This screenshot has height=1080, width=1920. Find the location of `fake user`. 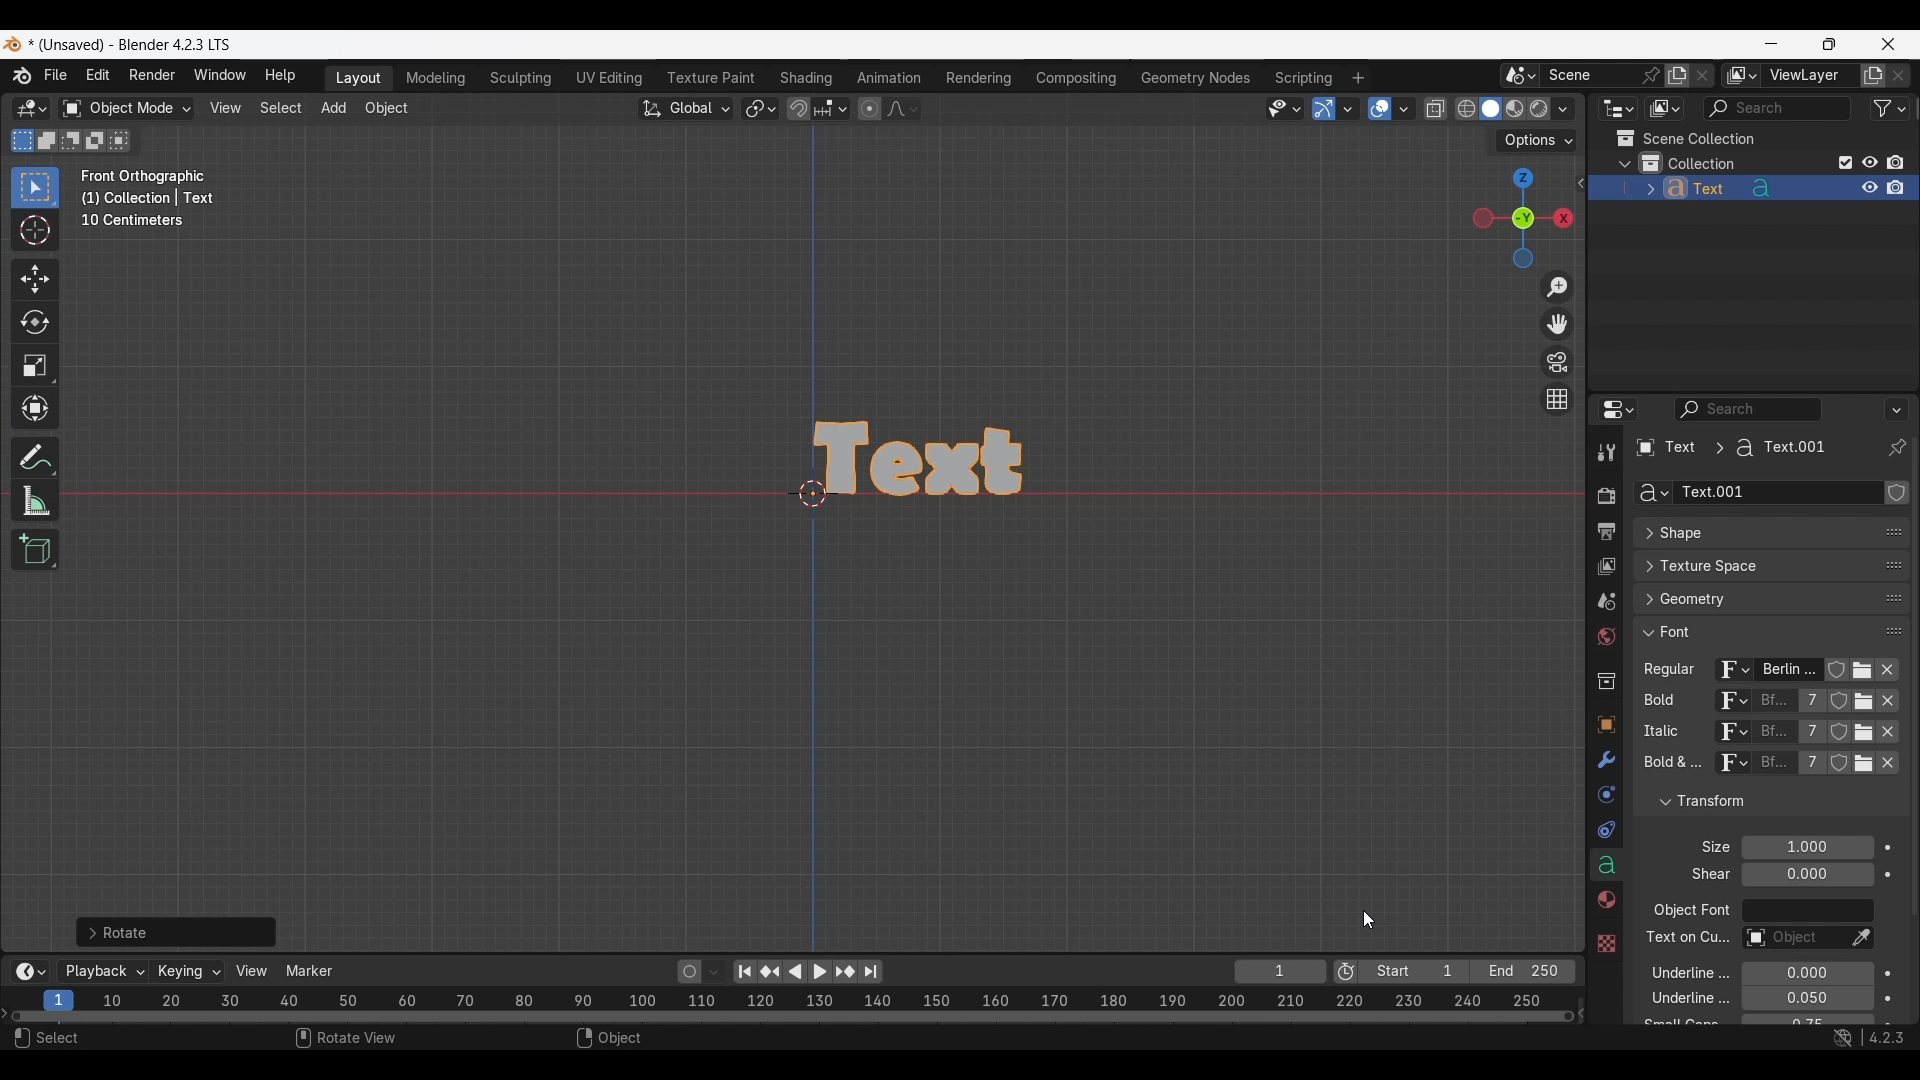

fake user is located at coordinates (1842, 771).